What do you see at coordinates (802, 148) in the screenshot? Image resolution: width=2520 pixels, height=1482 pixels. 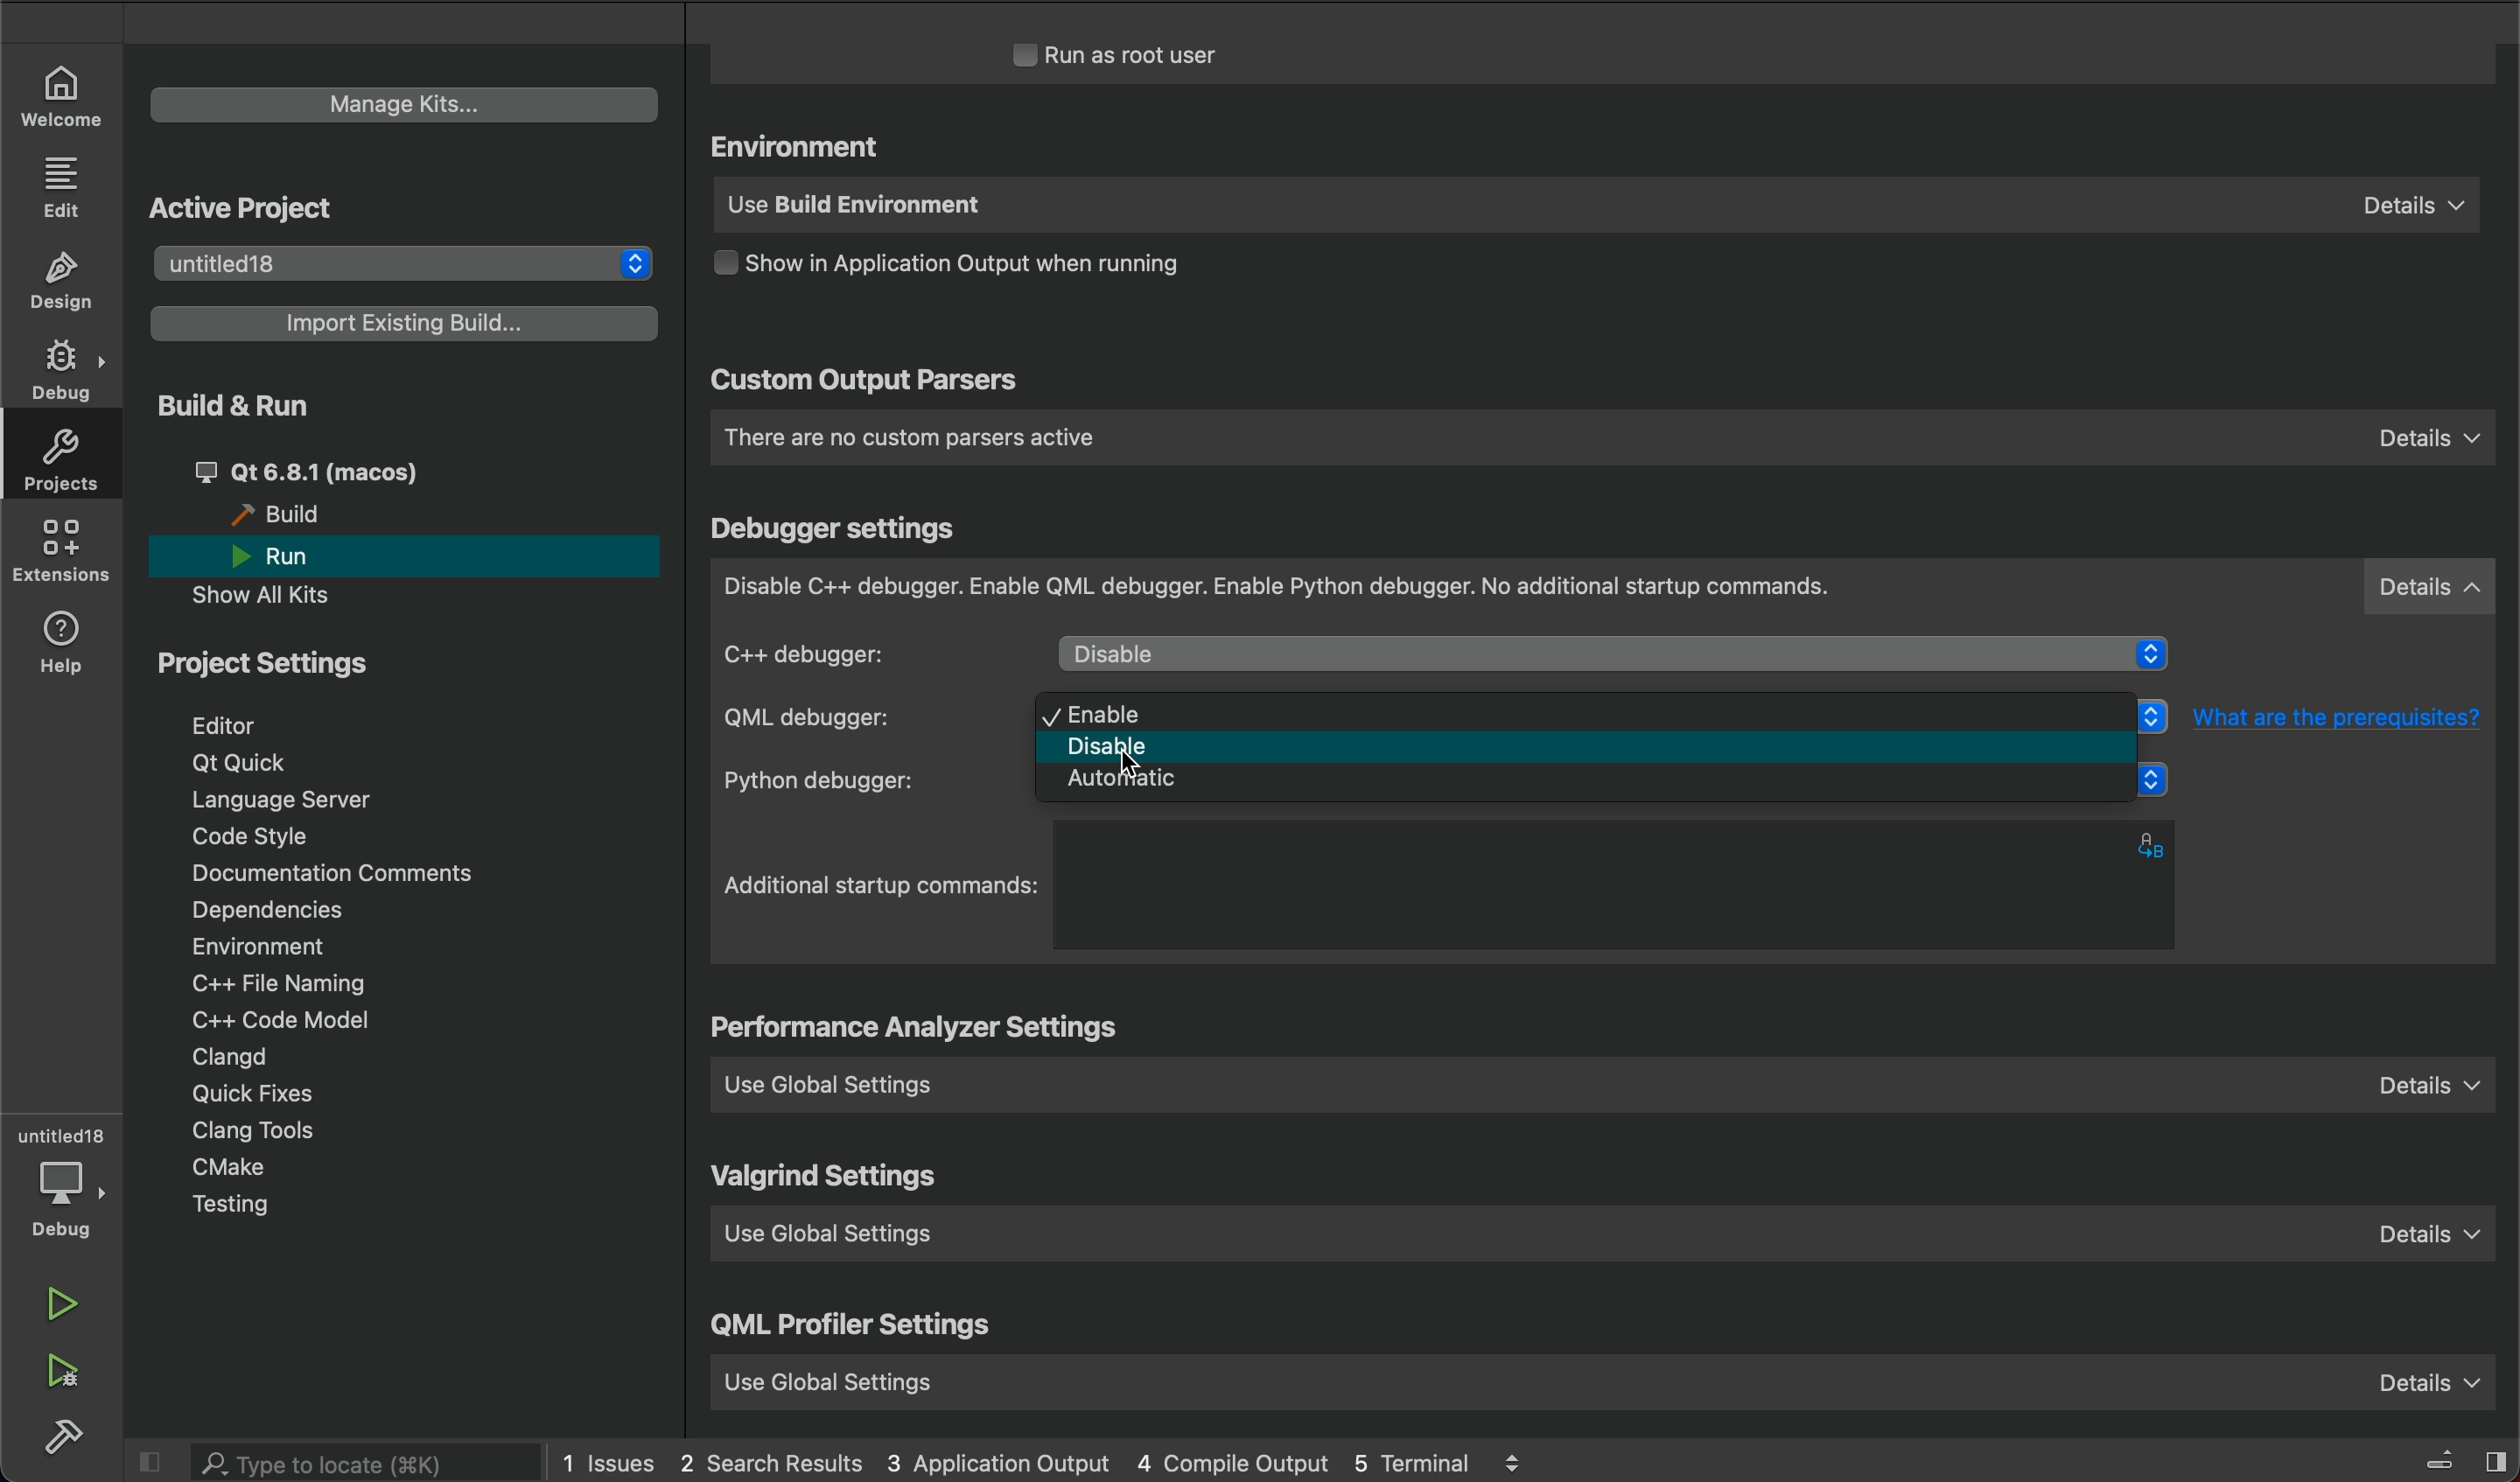 I see `environment` at bounding box center [802, 148].